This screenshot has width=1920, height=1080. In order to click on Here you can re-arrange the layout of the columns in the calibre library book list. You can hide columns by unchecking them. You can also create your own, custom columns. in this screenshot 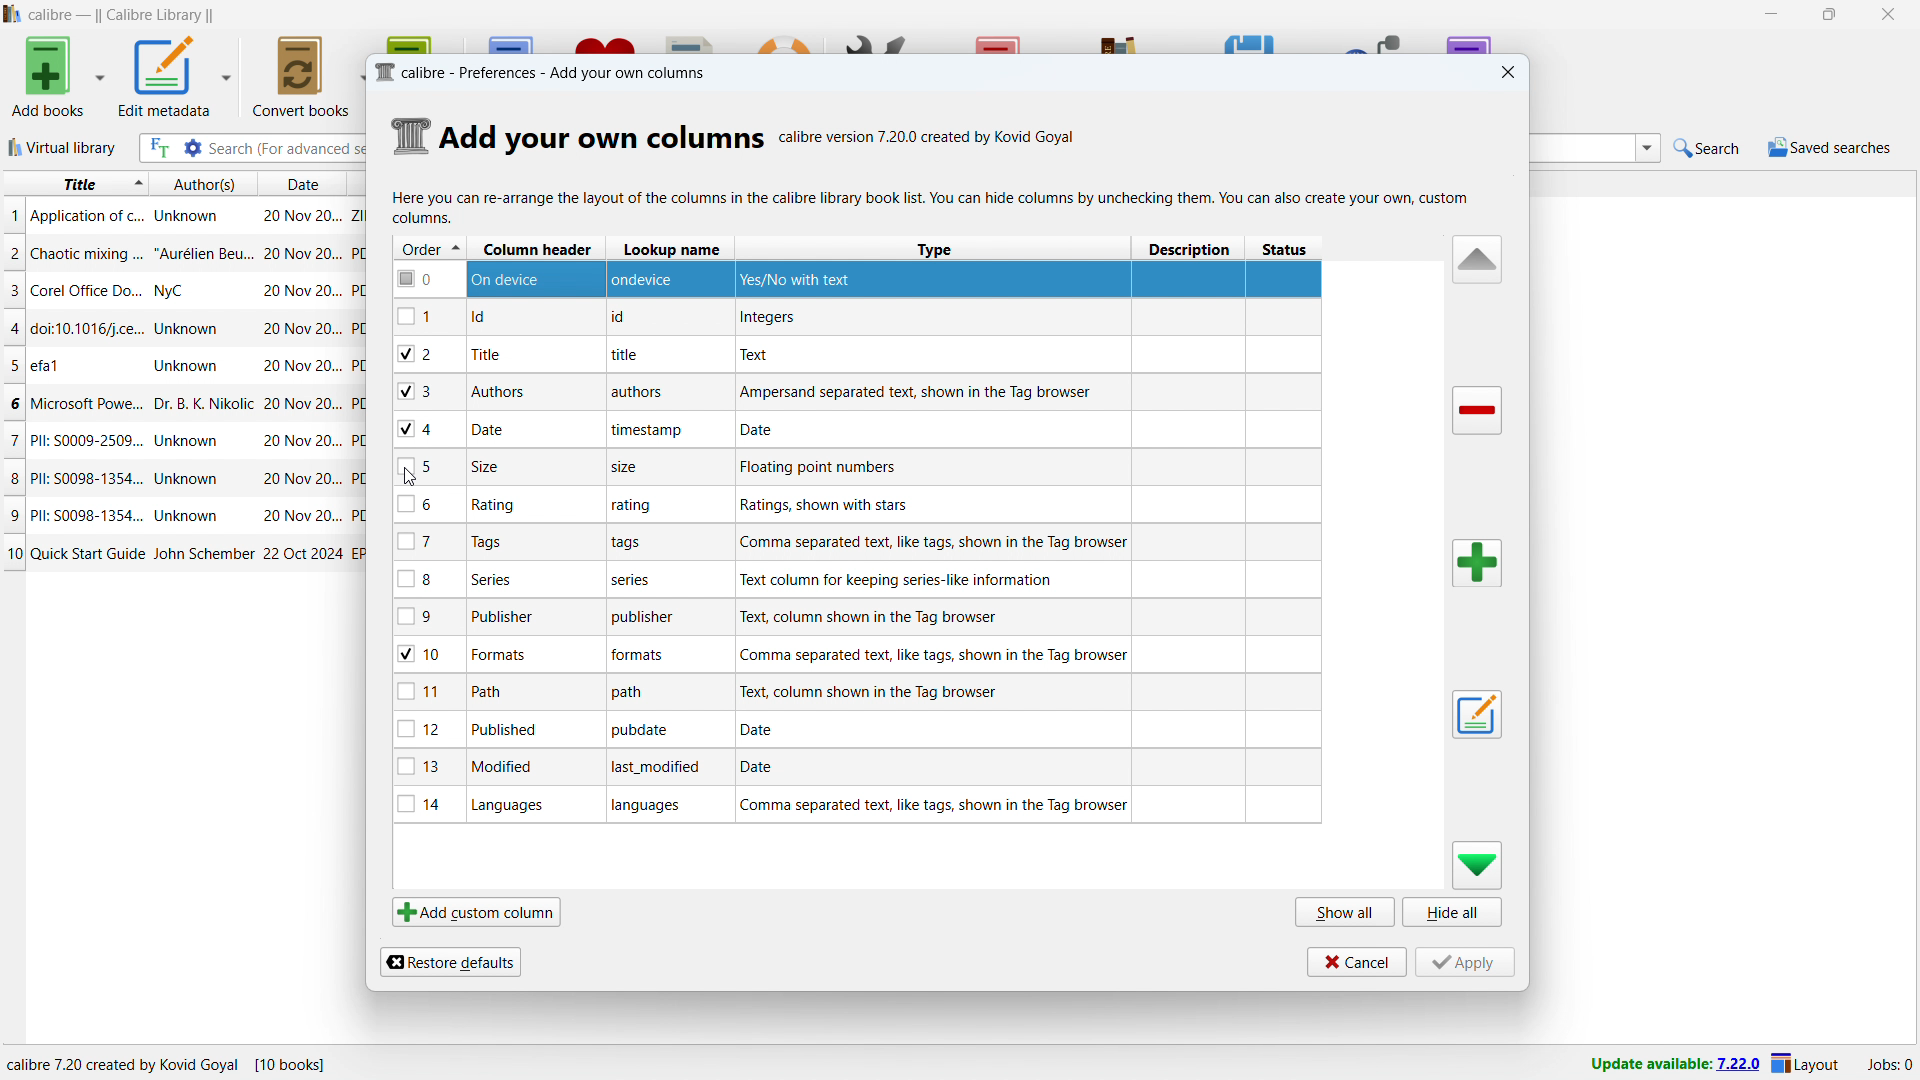, I will do `click(934, 208)`.